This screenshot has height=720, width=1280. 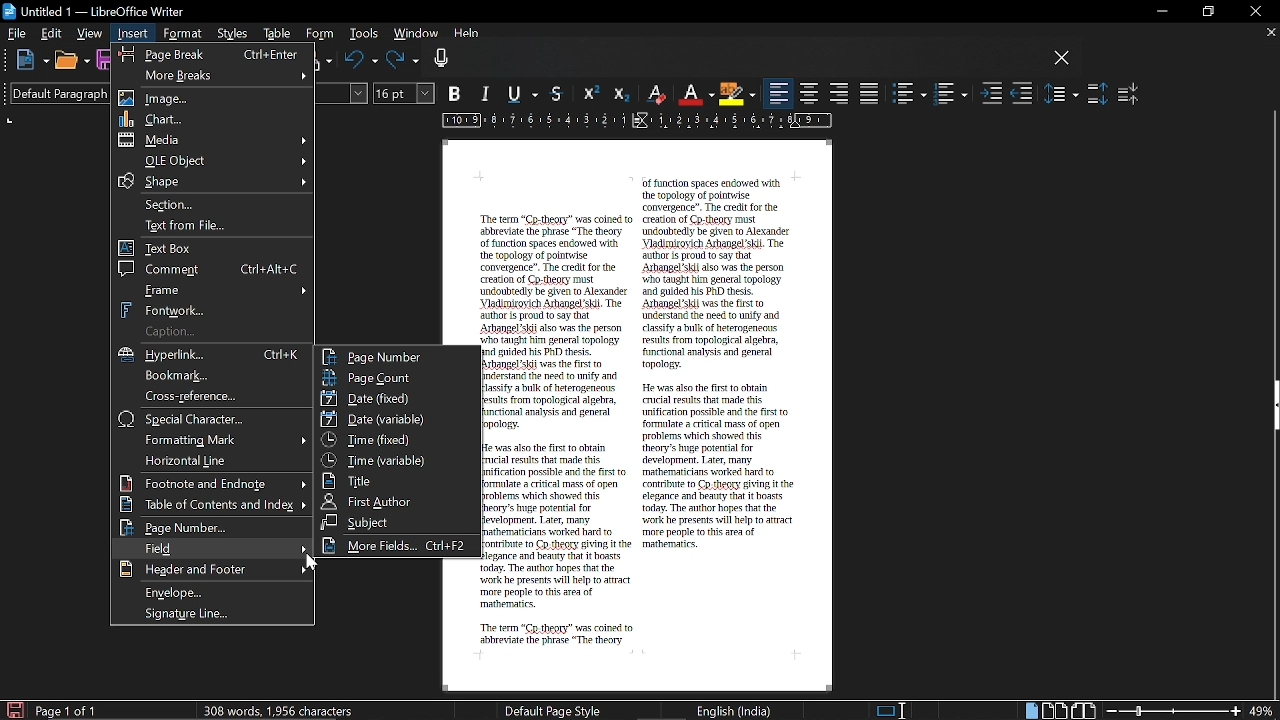 I want to click on strikethrough, so click(x=559, y=93).